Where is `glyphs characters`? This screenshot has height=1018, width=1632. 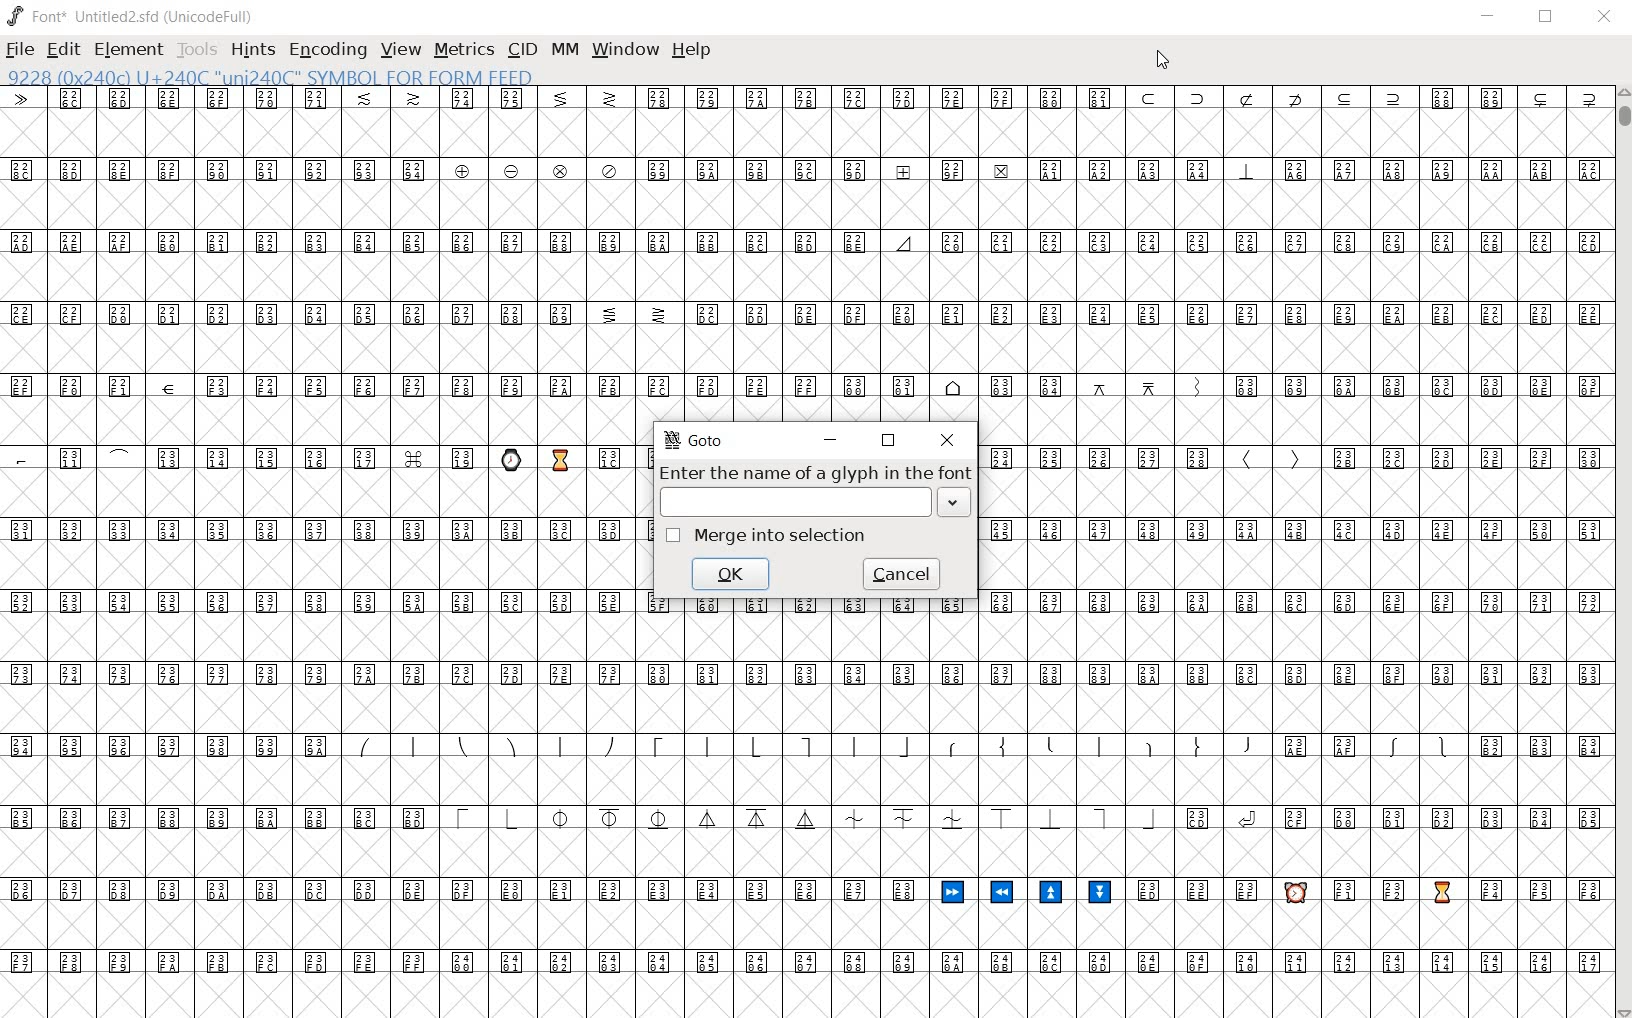
glyphs characters is located at coordinates (1125, 839).